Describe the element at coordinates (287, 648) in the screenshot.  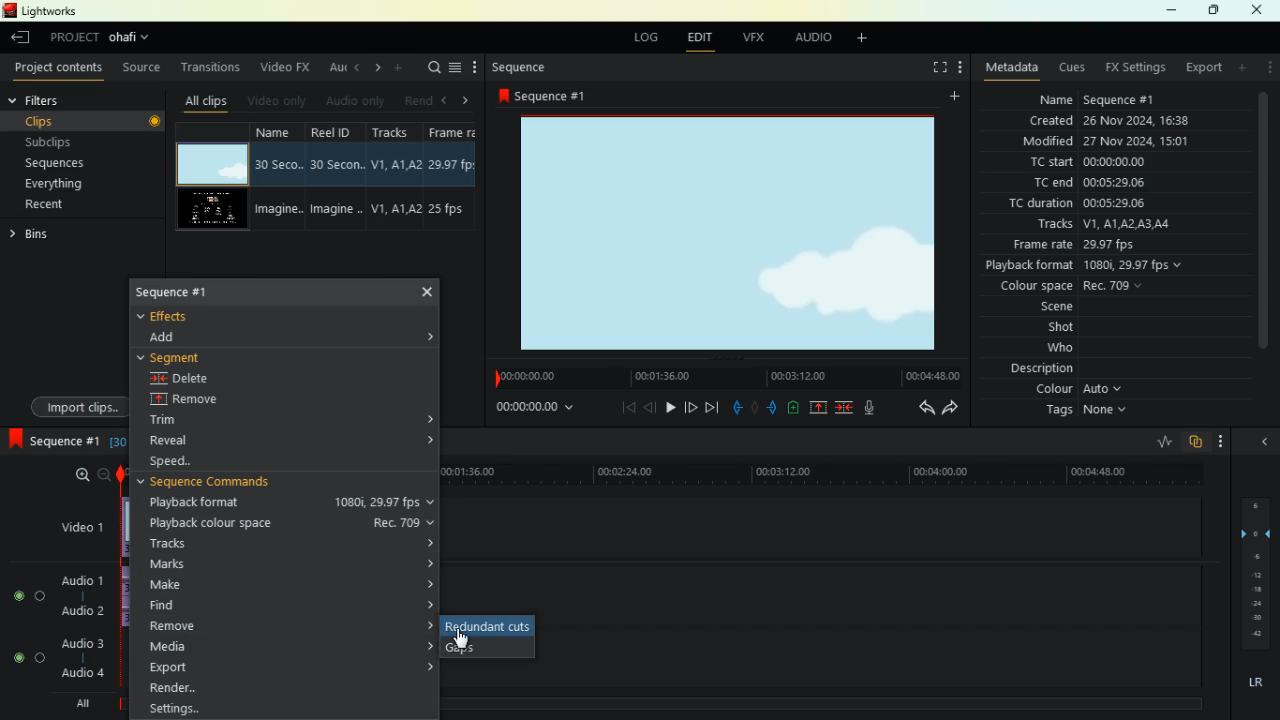
I see `media` at that location.